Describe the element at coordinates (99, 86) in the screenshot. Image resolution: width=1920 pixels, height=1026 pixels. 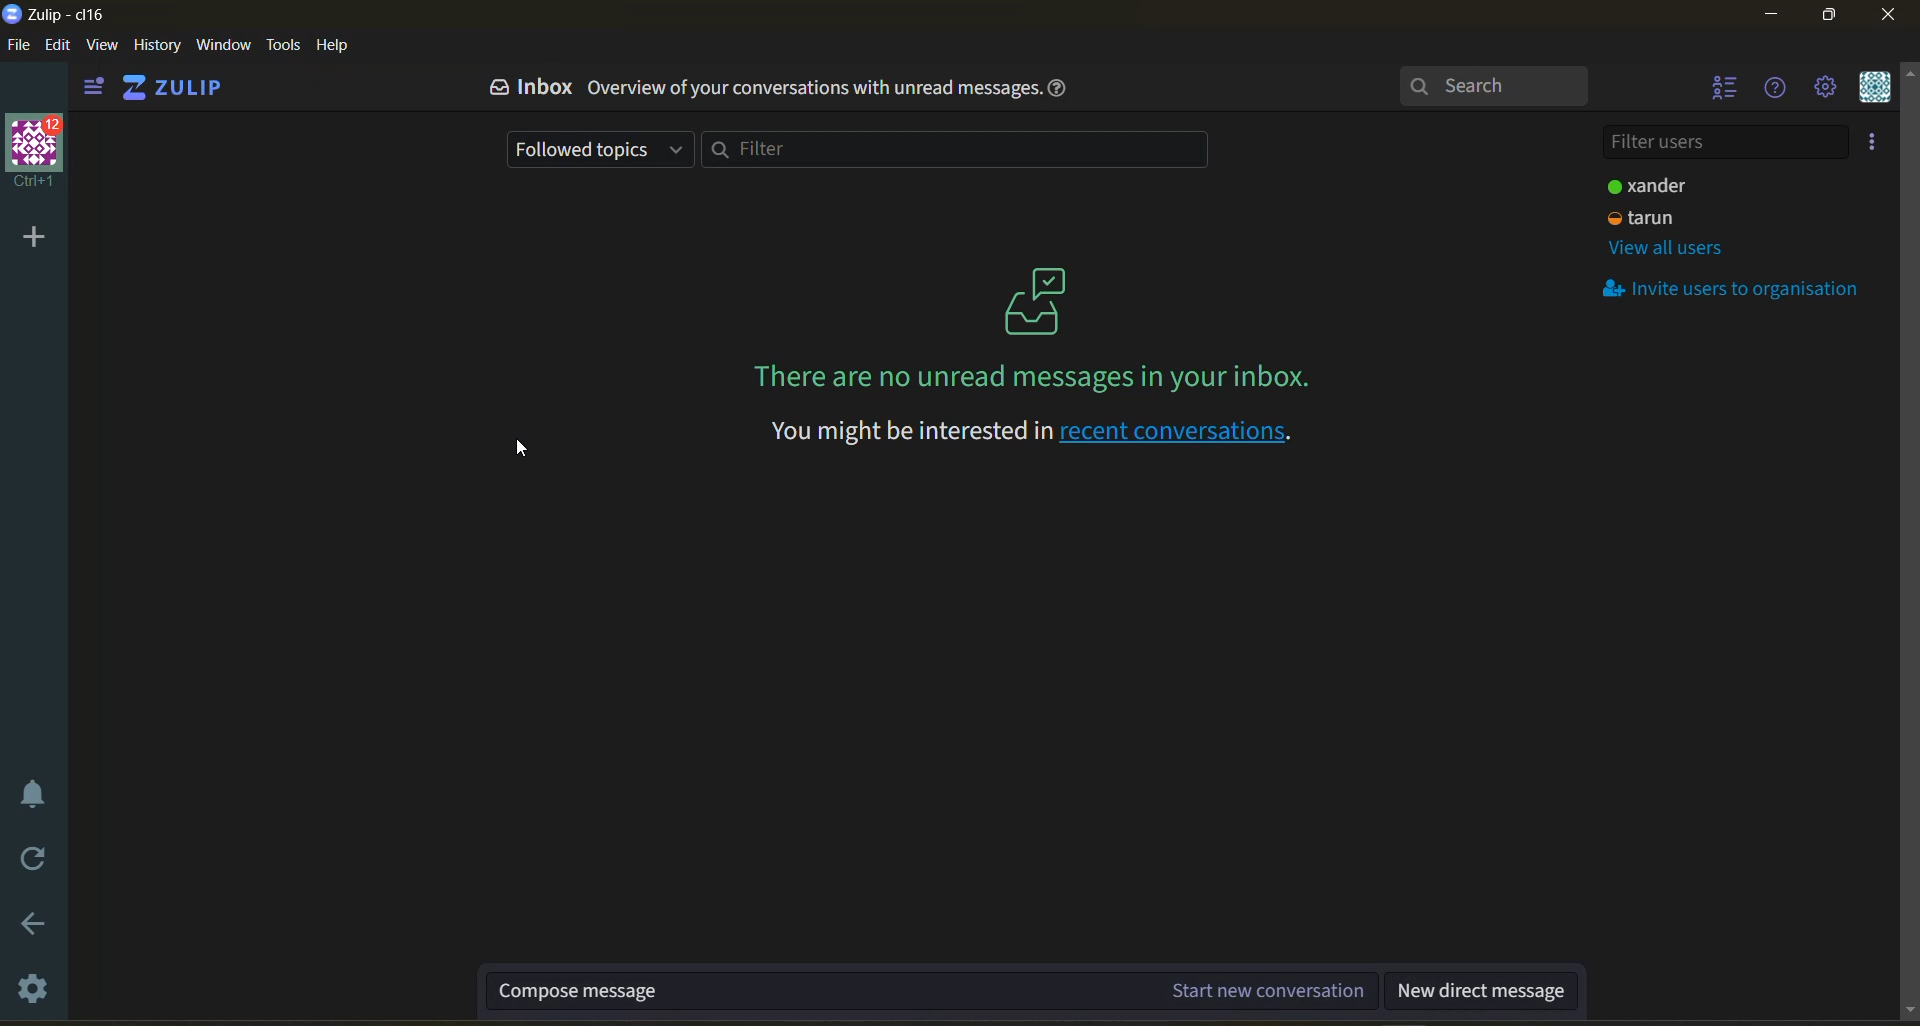
I see `show left side bar` at that location.